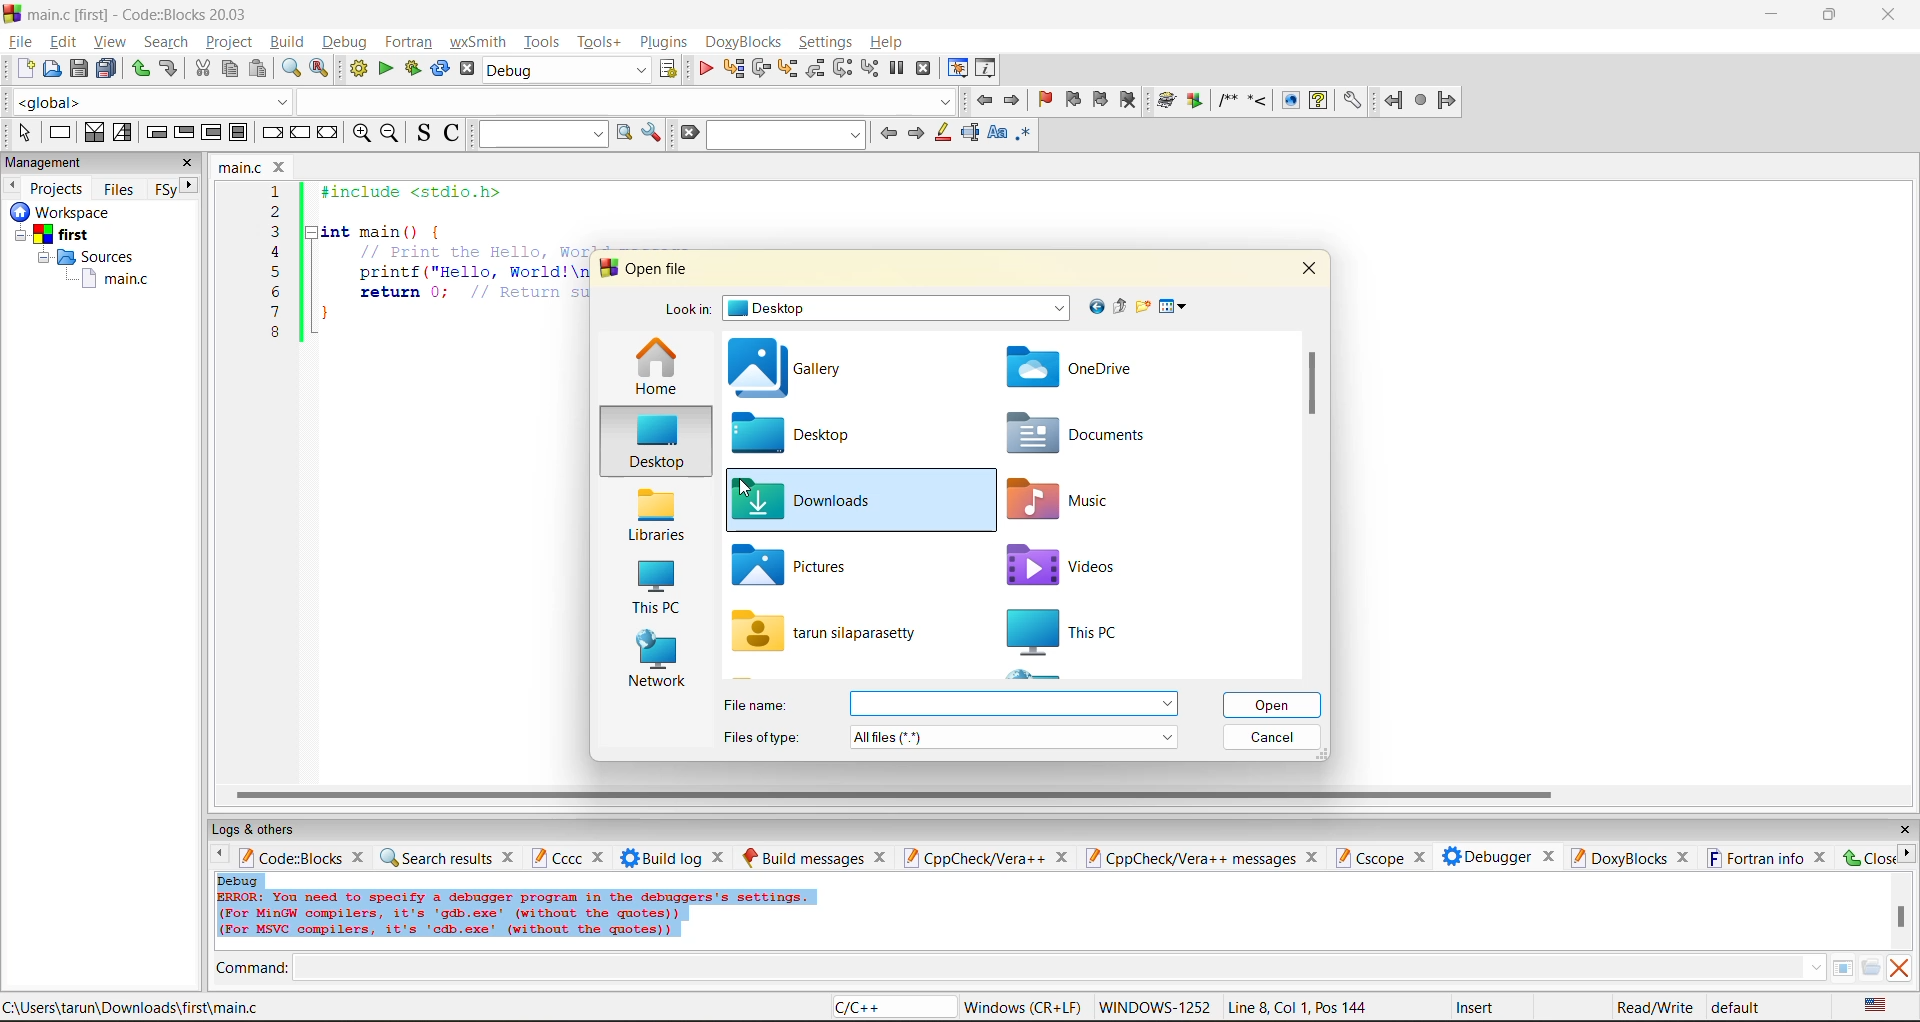  Describe the element at coordinates (788, 134) in the screenshot. I see `search` at that location.